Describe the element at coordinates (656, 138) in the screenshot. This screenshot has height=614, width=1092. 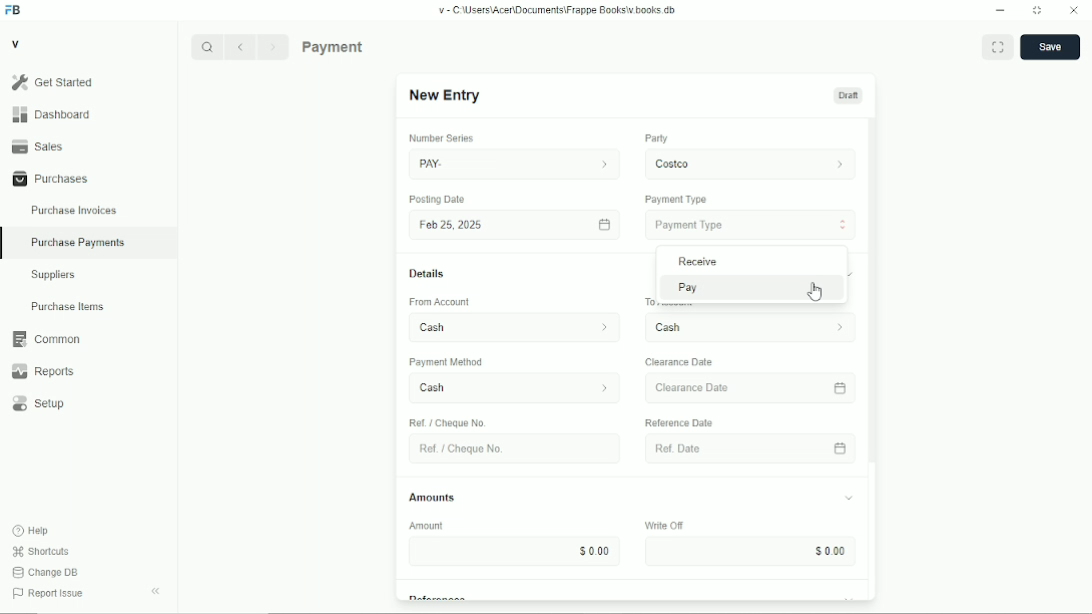
I see `Party` at that location.